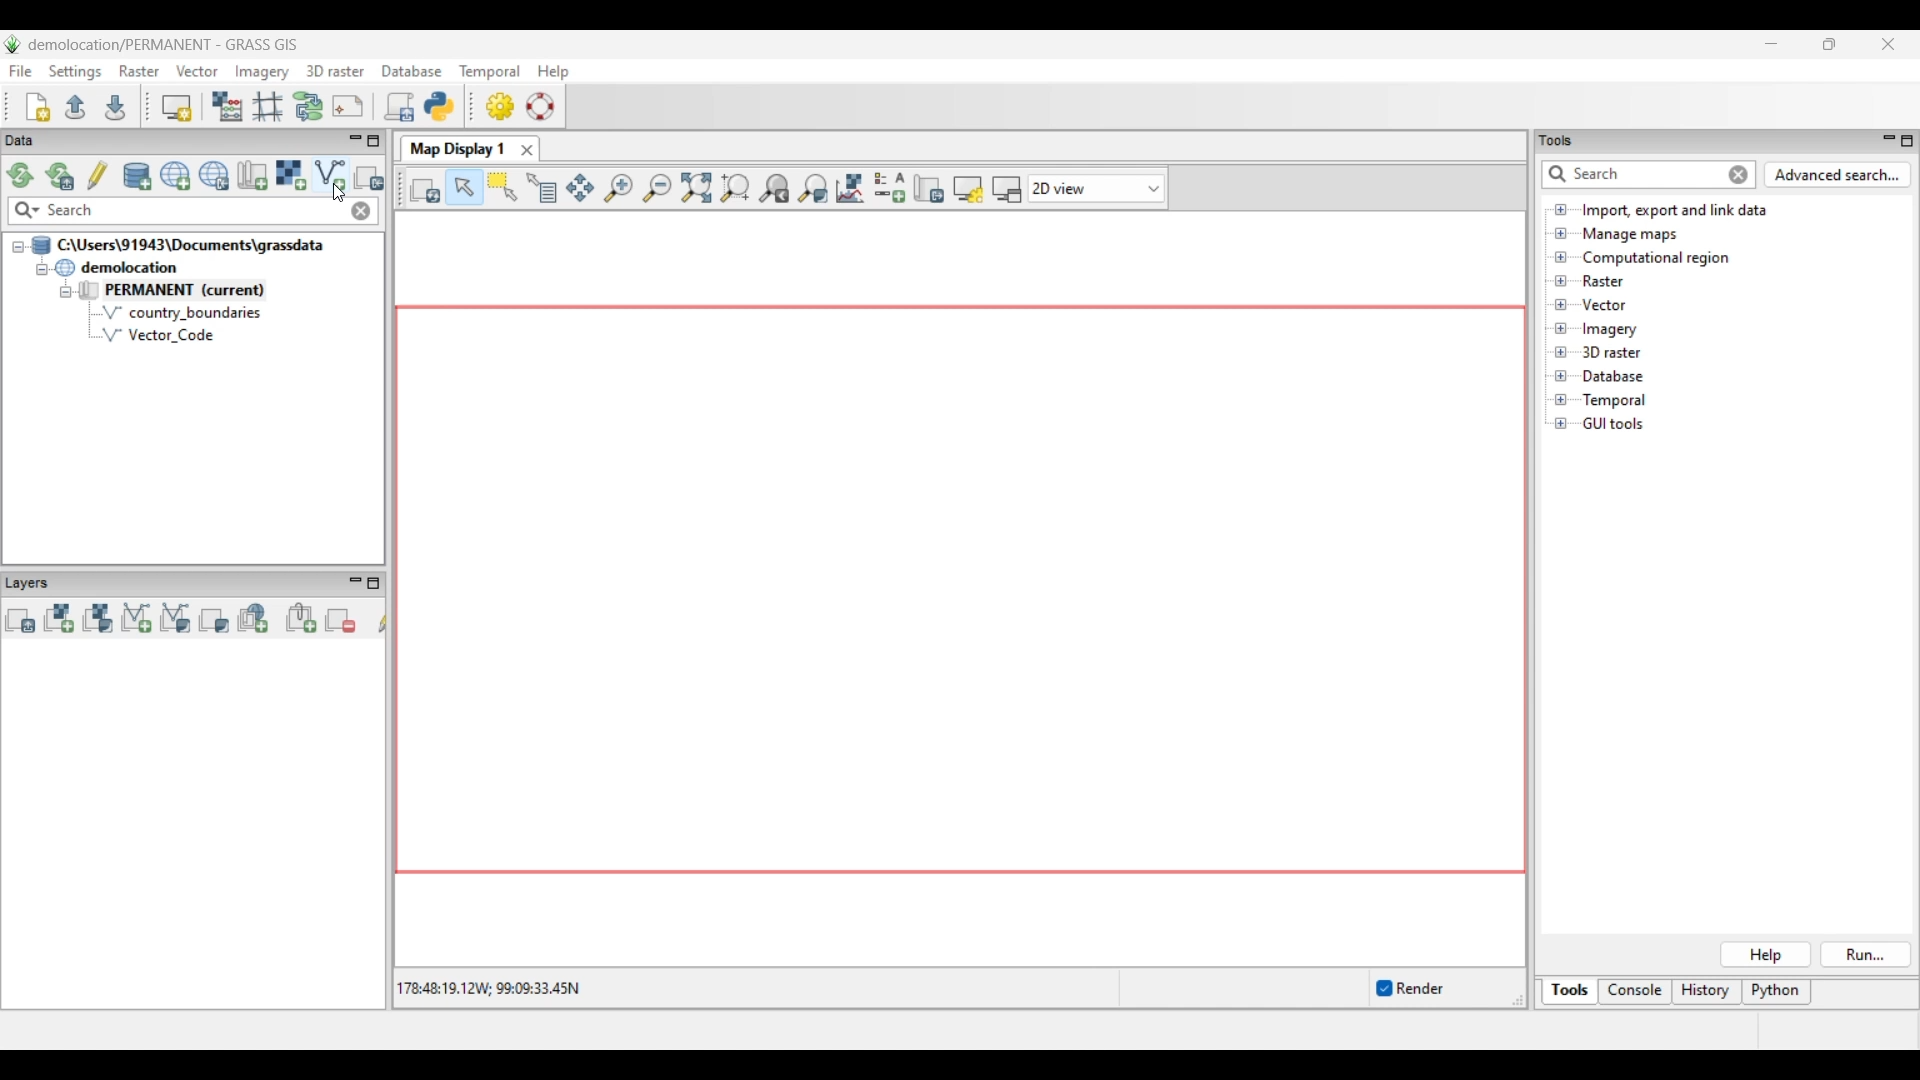  I want to click on Collapse demolition, so click(41, 270).